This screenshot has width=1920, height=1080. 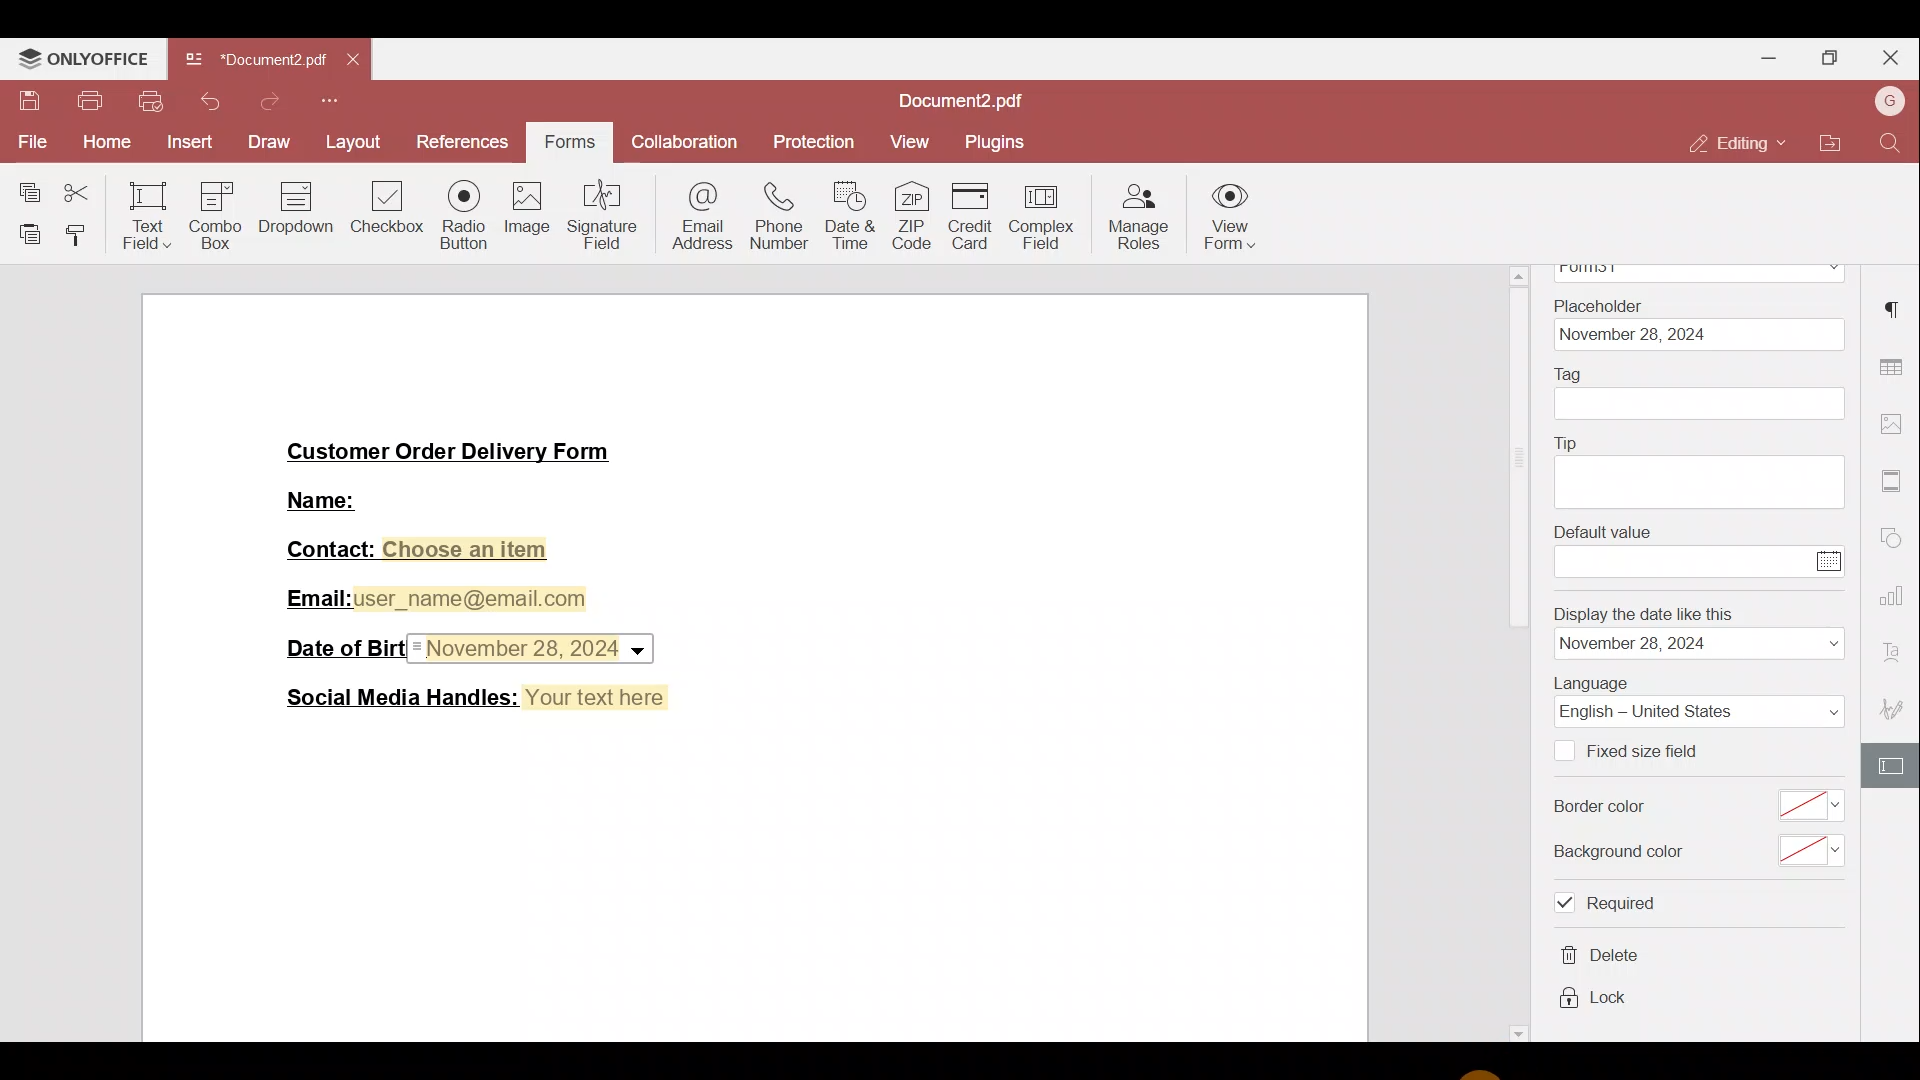 What do you see at coordinates (1896, 427) in the screenshot?
I see `Image settings` at bounding box center [1896, 427].